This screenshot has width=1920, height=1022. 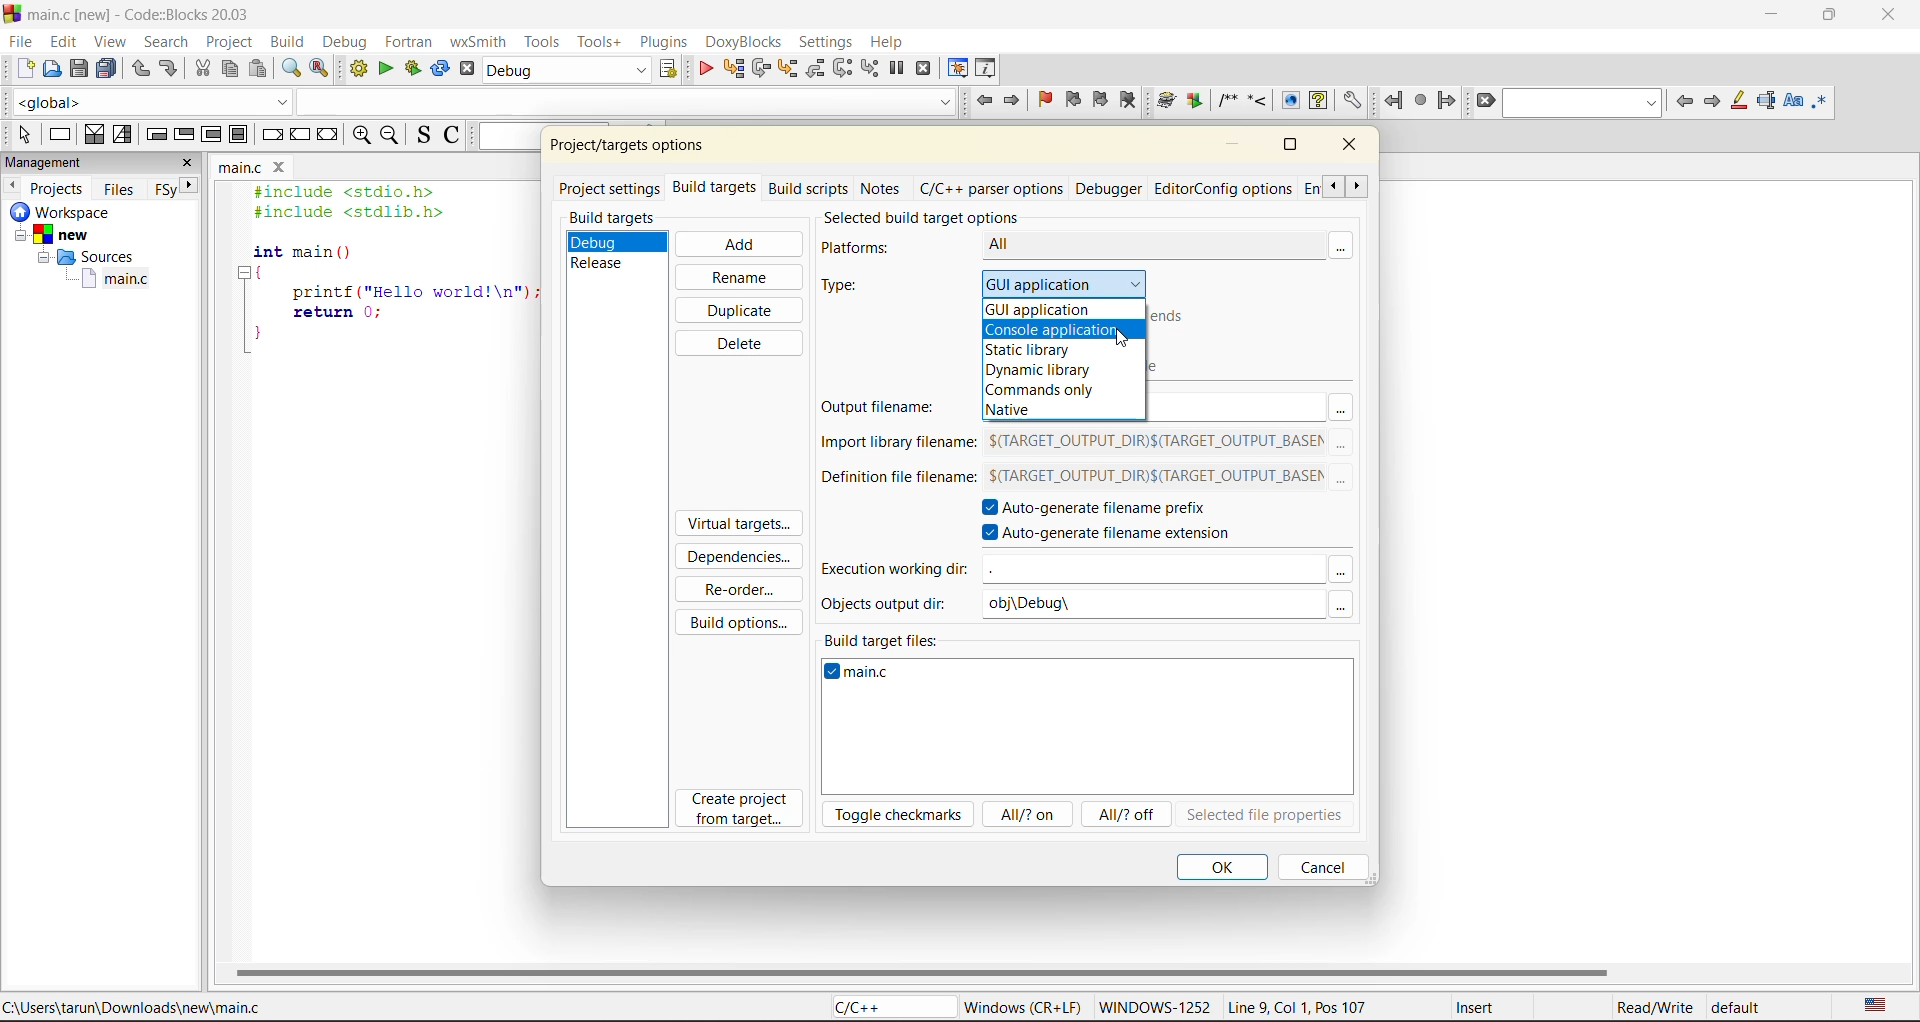 I want to click on jump back, so click(x=1392, y=101).